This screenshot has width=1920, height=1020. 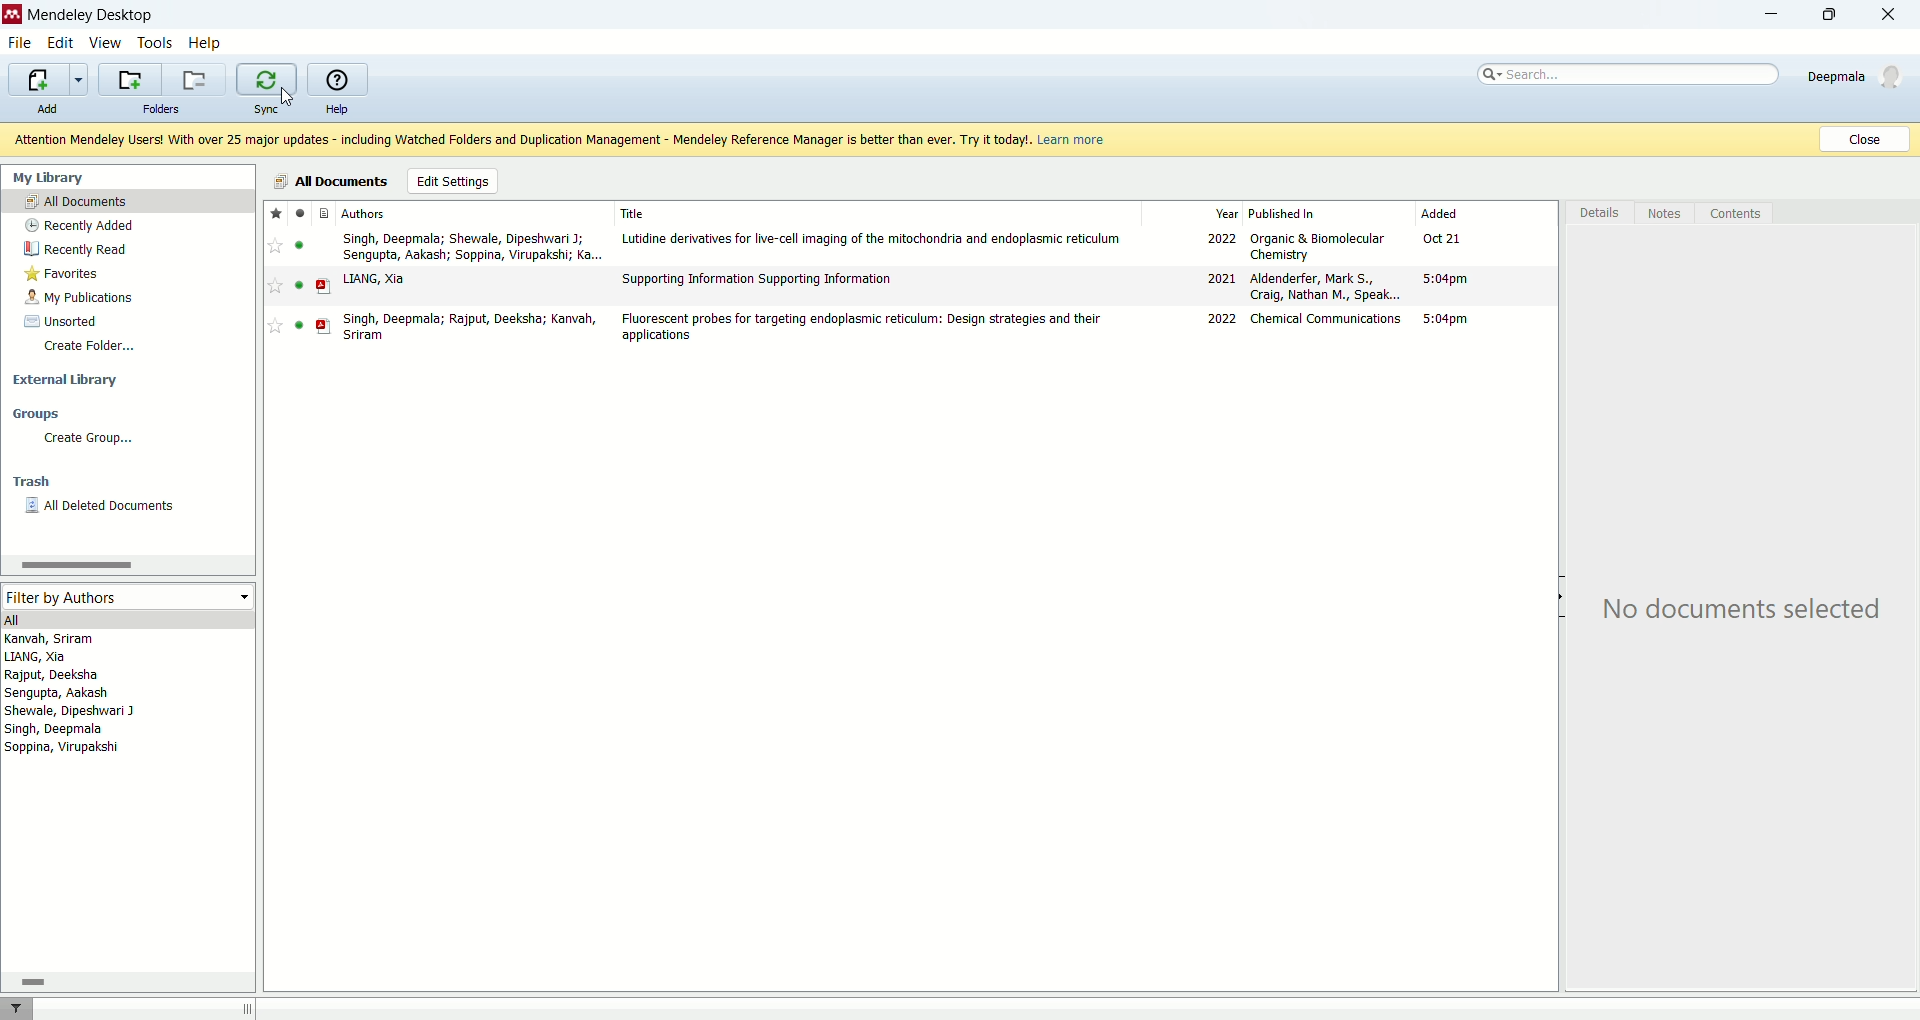 I want to click on remove current folder, so click(x=196, y=79).